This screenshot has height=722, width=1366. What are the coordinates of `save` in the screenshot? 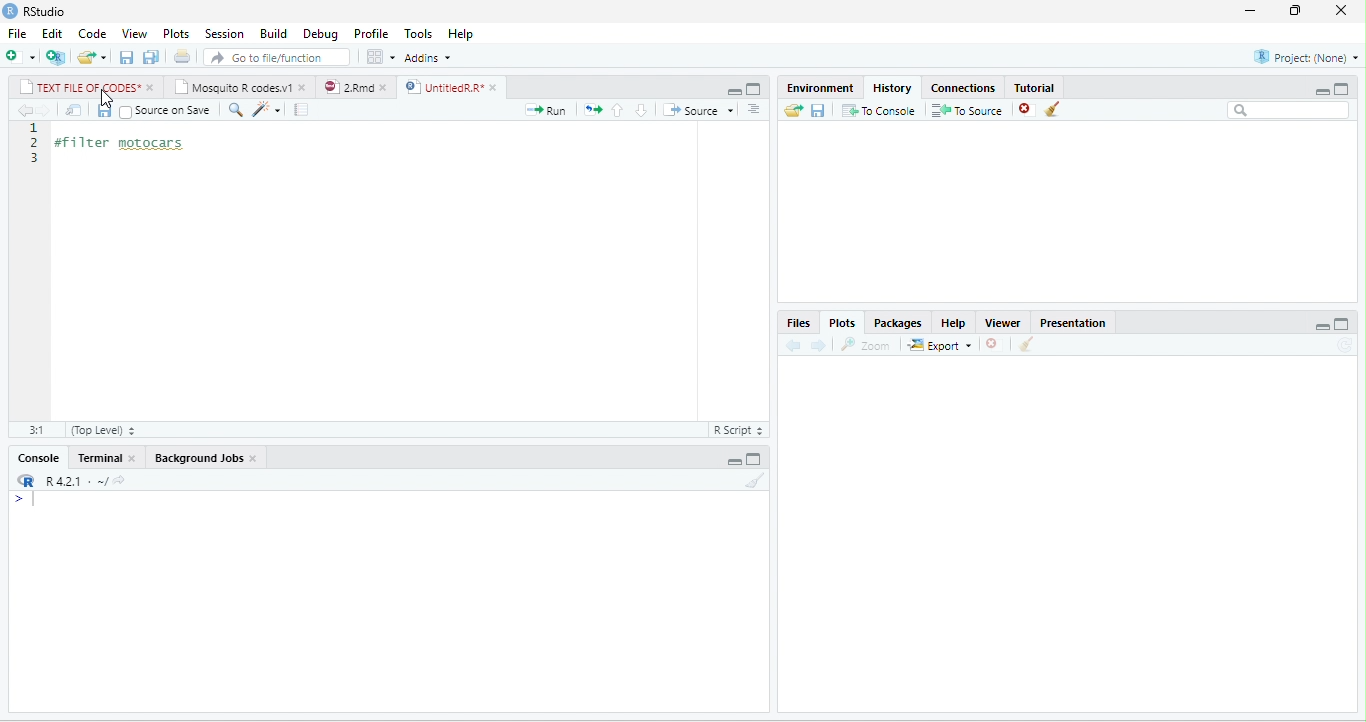 It's located at (126, 58).